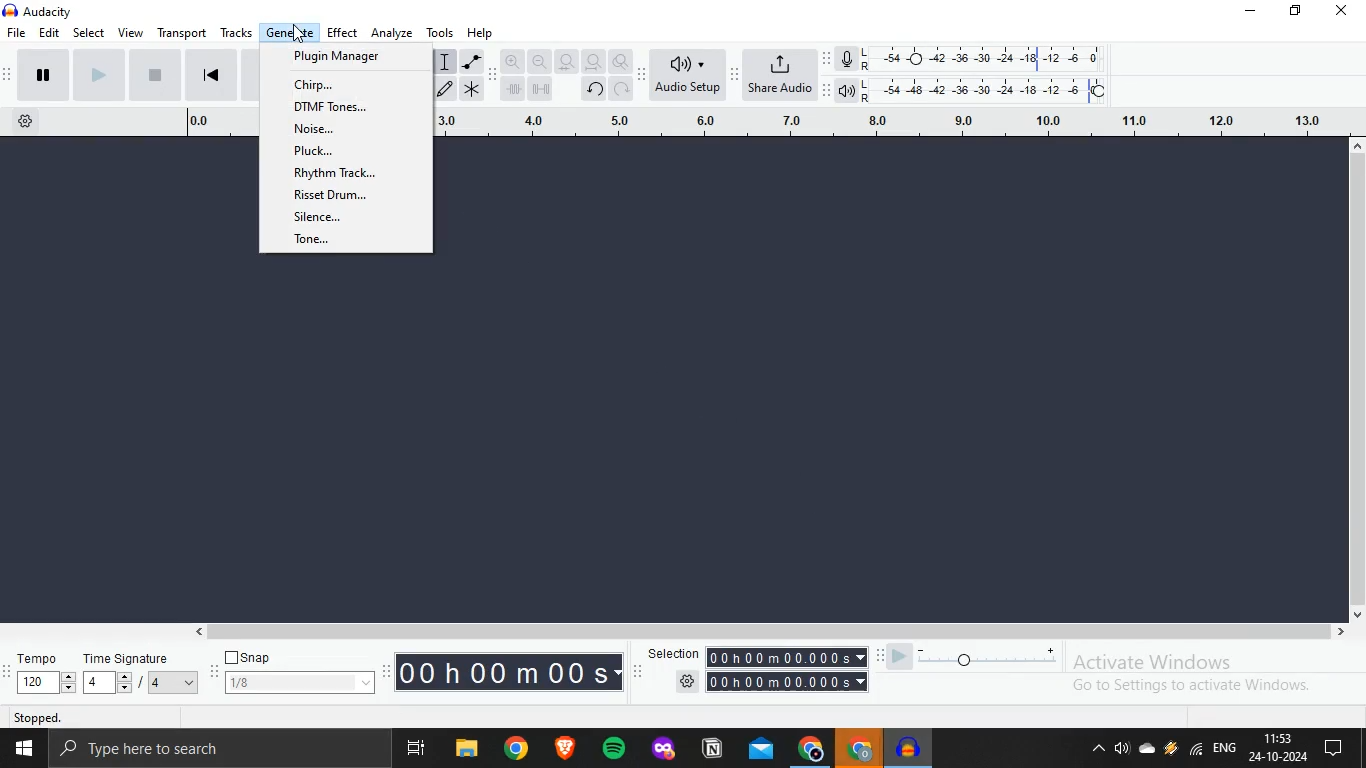 The height and width of the screenshot is (768, 1366). Describe the element at coordinates (236, 33) in the screenshot. I see `Tracks` at that location.